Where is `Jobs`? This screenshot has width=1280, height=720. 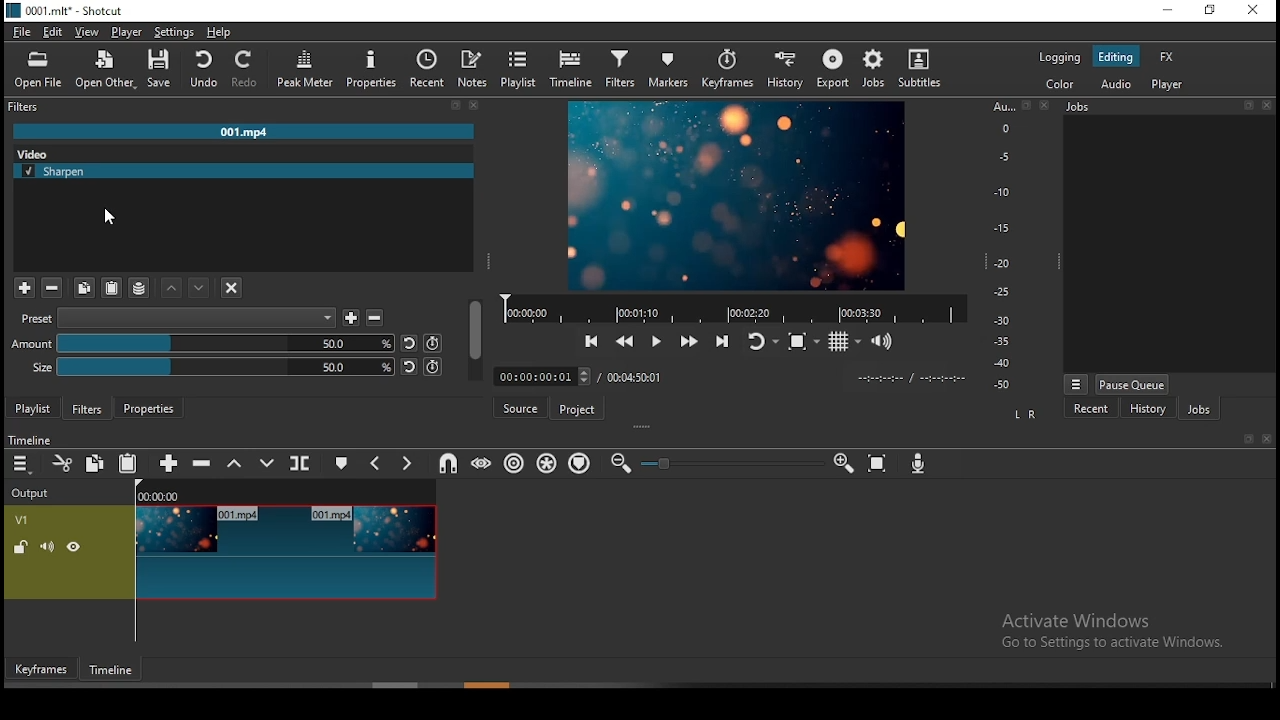 Jobs is located at coordinates (1170, 108).